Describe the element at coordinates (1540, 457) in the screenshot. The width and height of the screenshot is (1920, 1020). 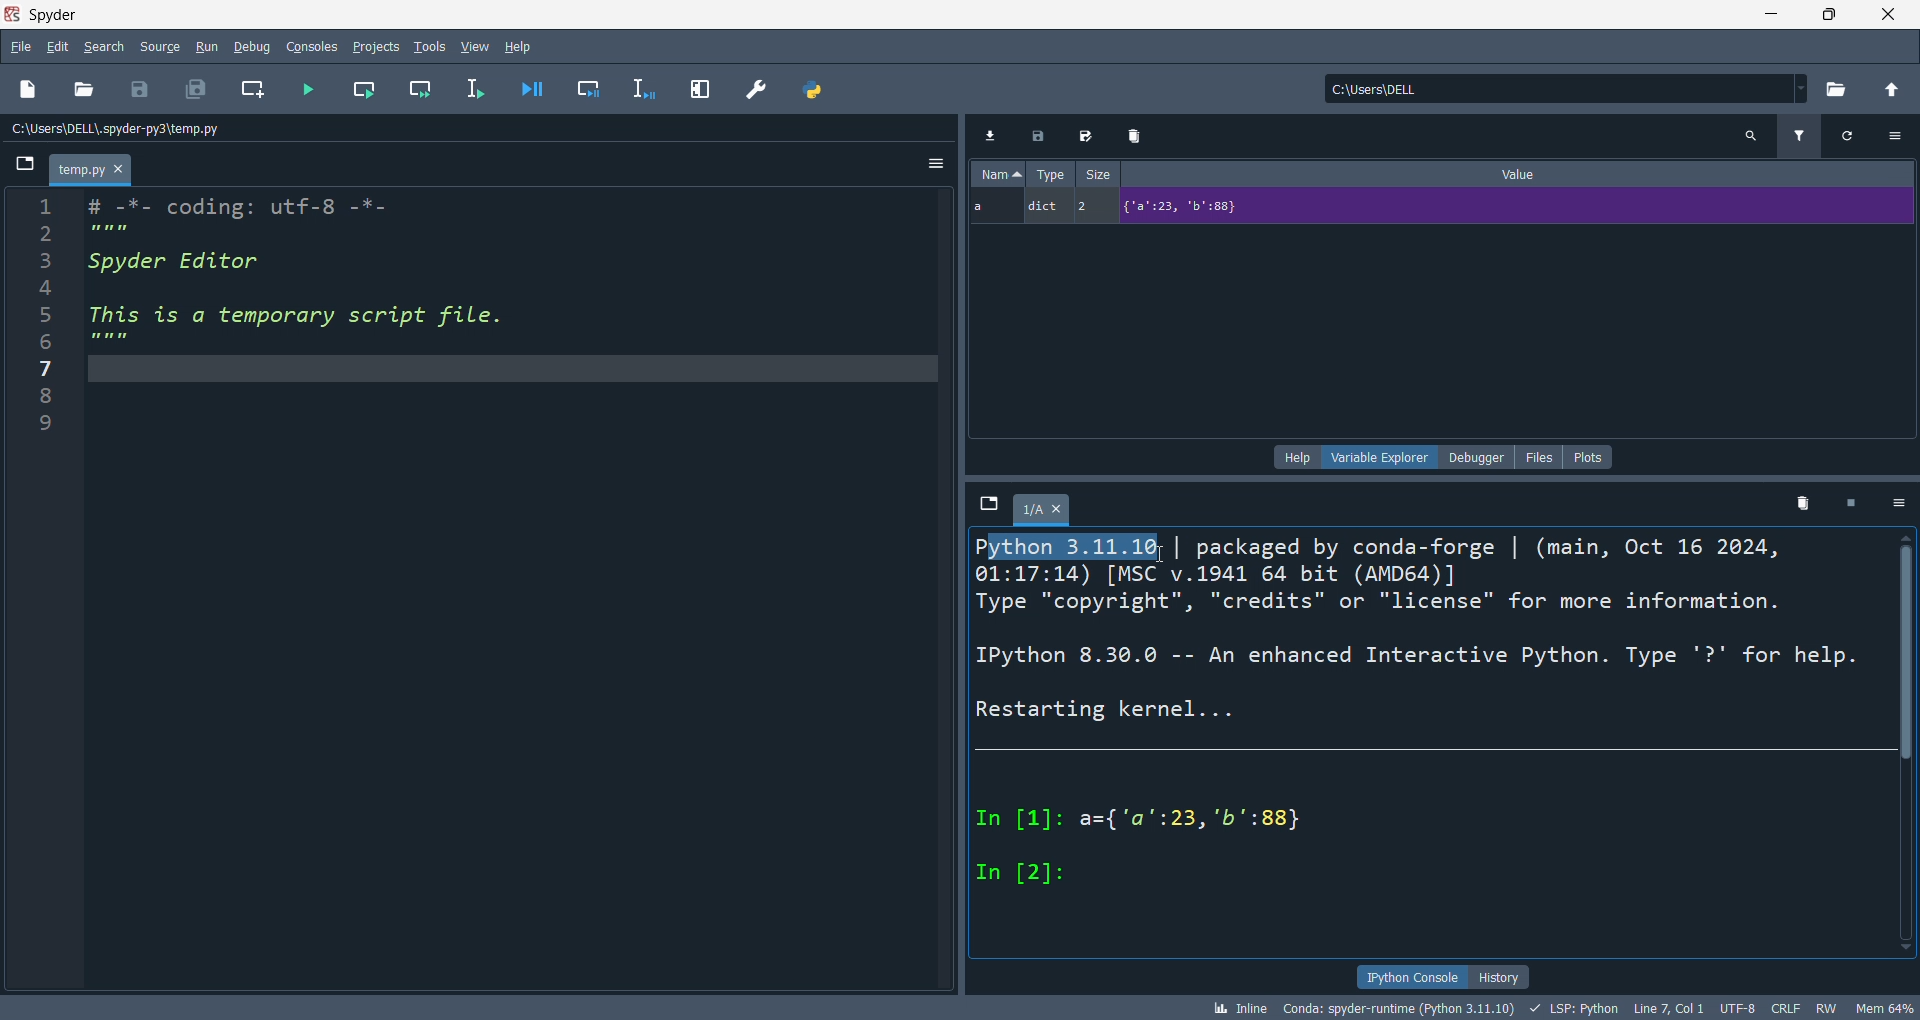
I see `files` at that location.